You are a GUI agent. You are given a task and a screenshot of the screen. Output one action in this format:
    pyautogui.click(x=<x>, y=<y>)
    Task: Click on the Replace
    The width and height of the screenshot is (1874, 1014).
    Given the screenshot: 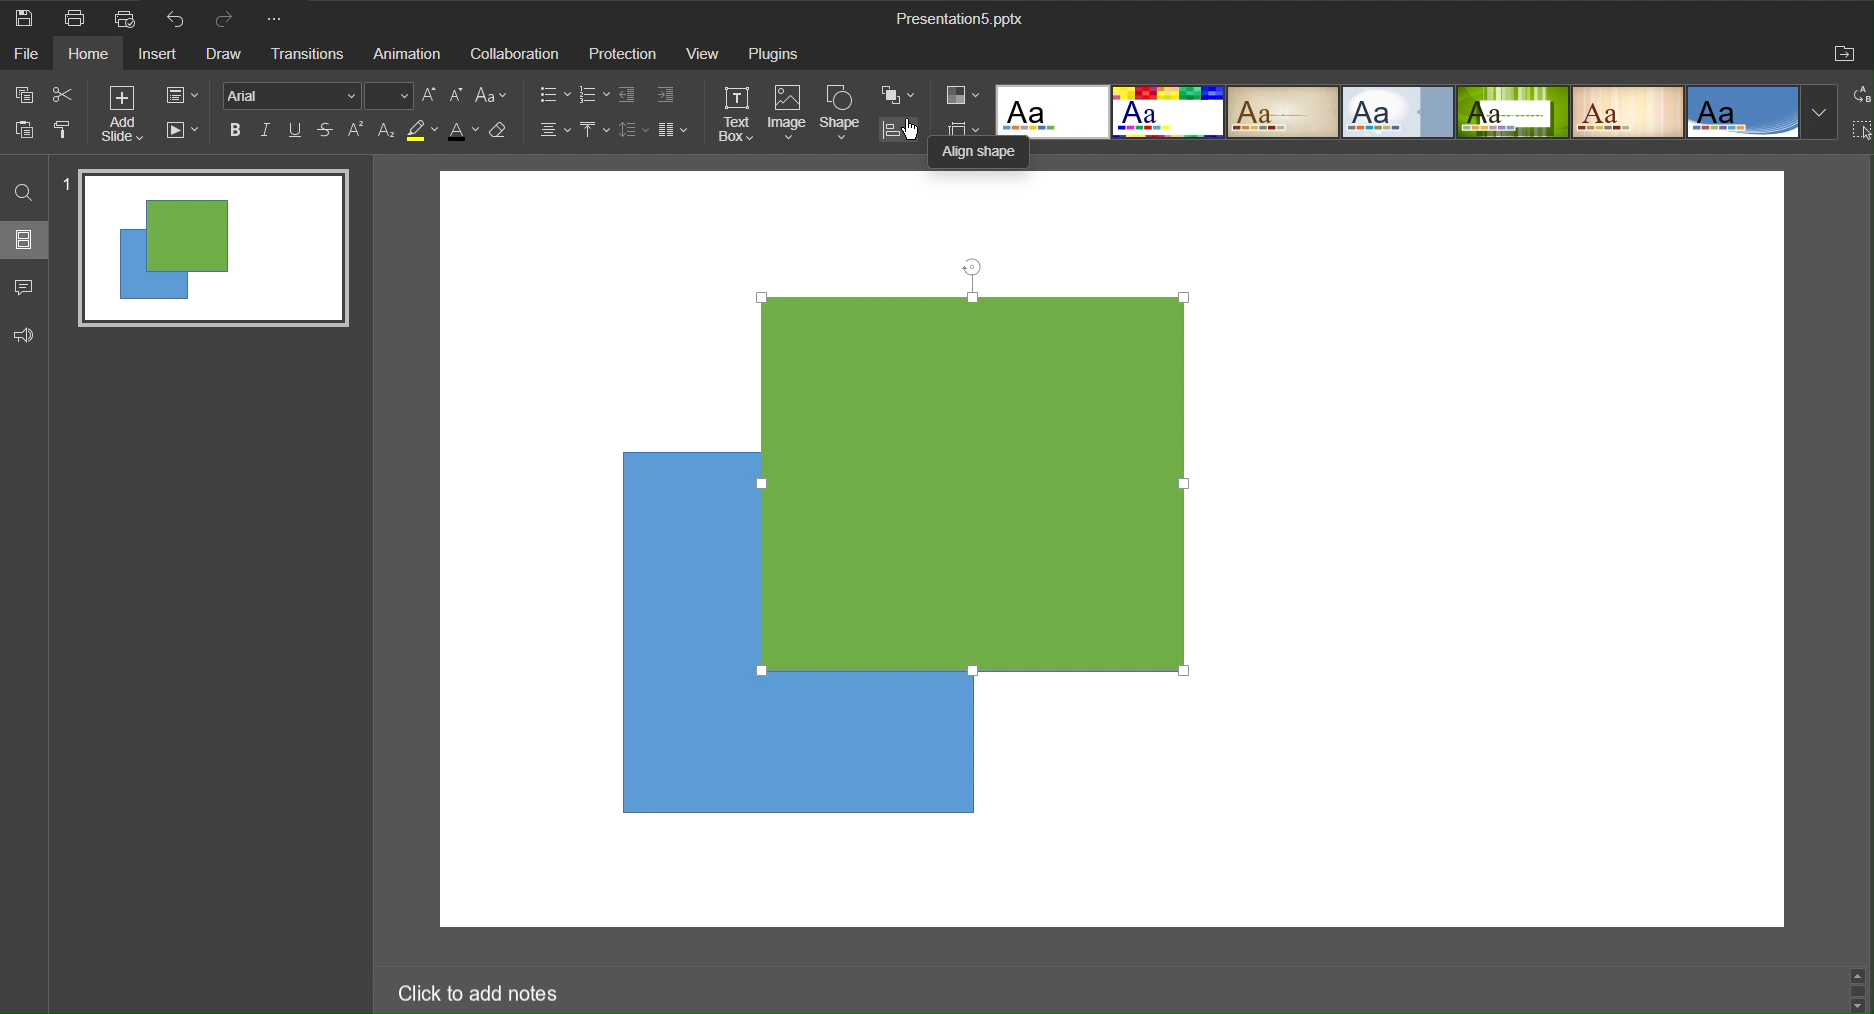 What is the action you would take?
    pyautogui.click(x=1861, y=95)
    